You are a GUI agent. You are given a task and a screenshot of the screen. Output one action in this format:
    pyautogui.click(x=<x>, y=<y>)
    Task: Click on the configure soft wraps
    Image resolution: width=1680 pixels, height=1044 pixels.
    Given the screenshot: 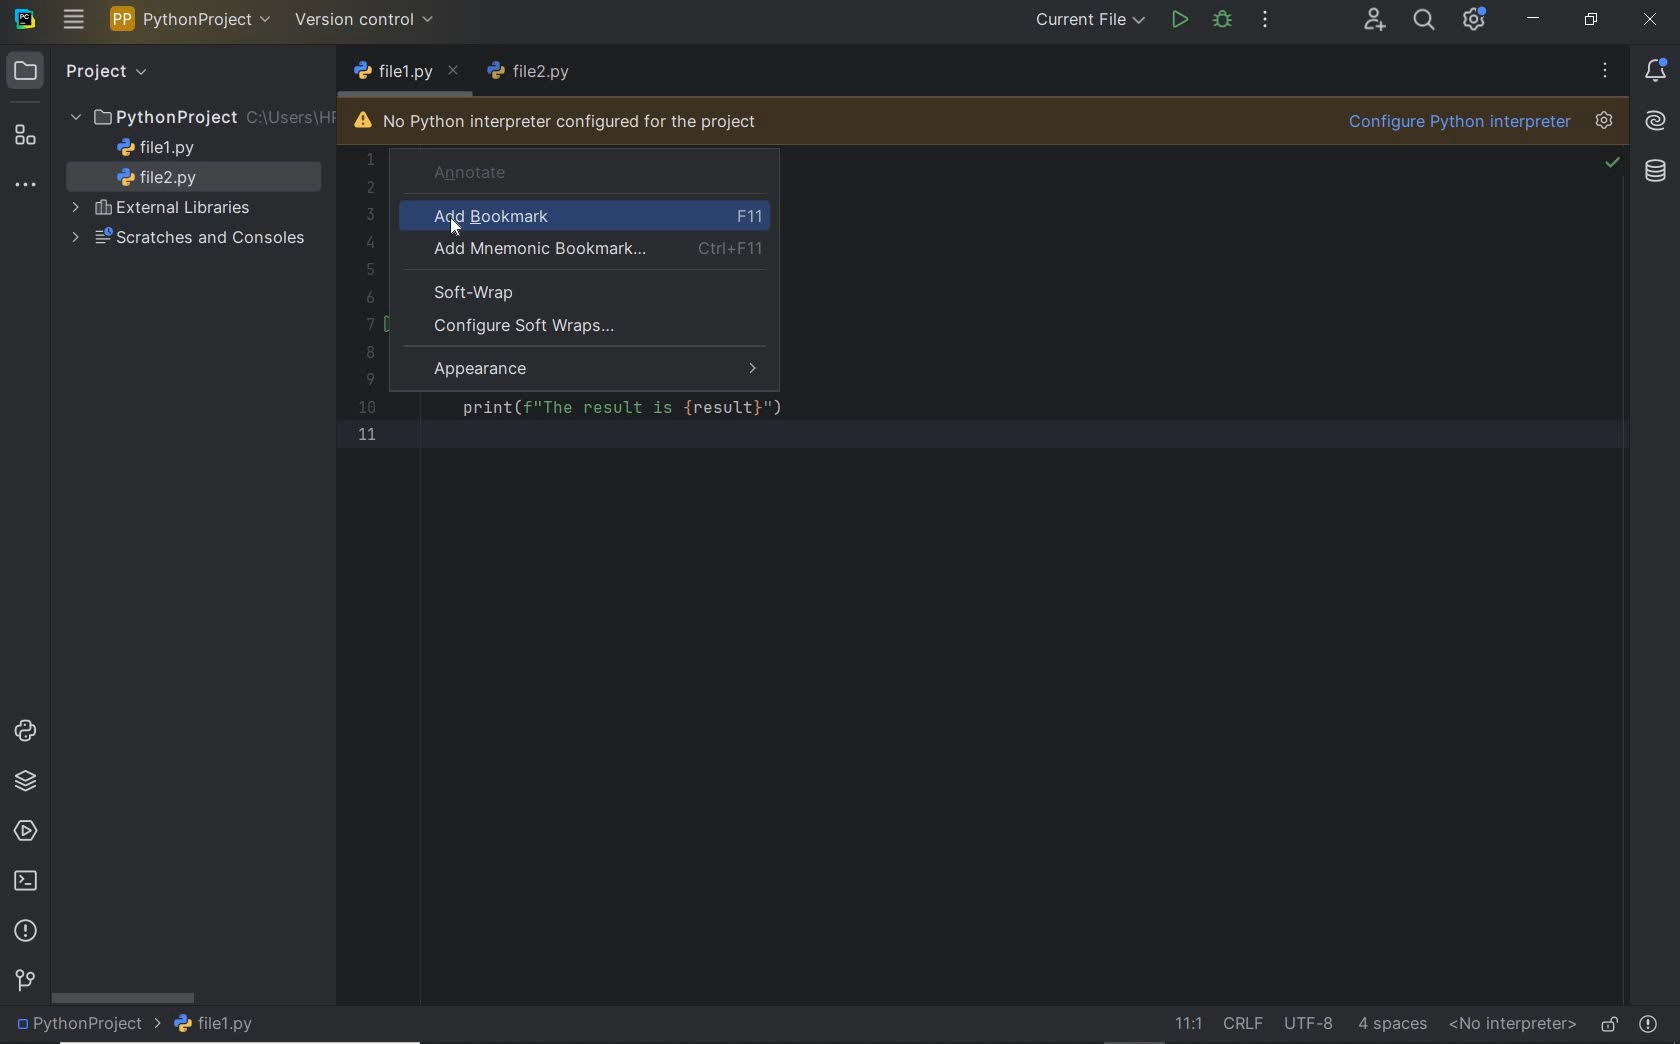 What is the action you would take?
    pyautogui.click(x=531, y=327)
    